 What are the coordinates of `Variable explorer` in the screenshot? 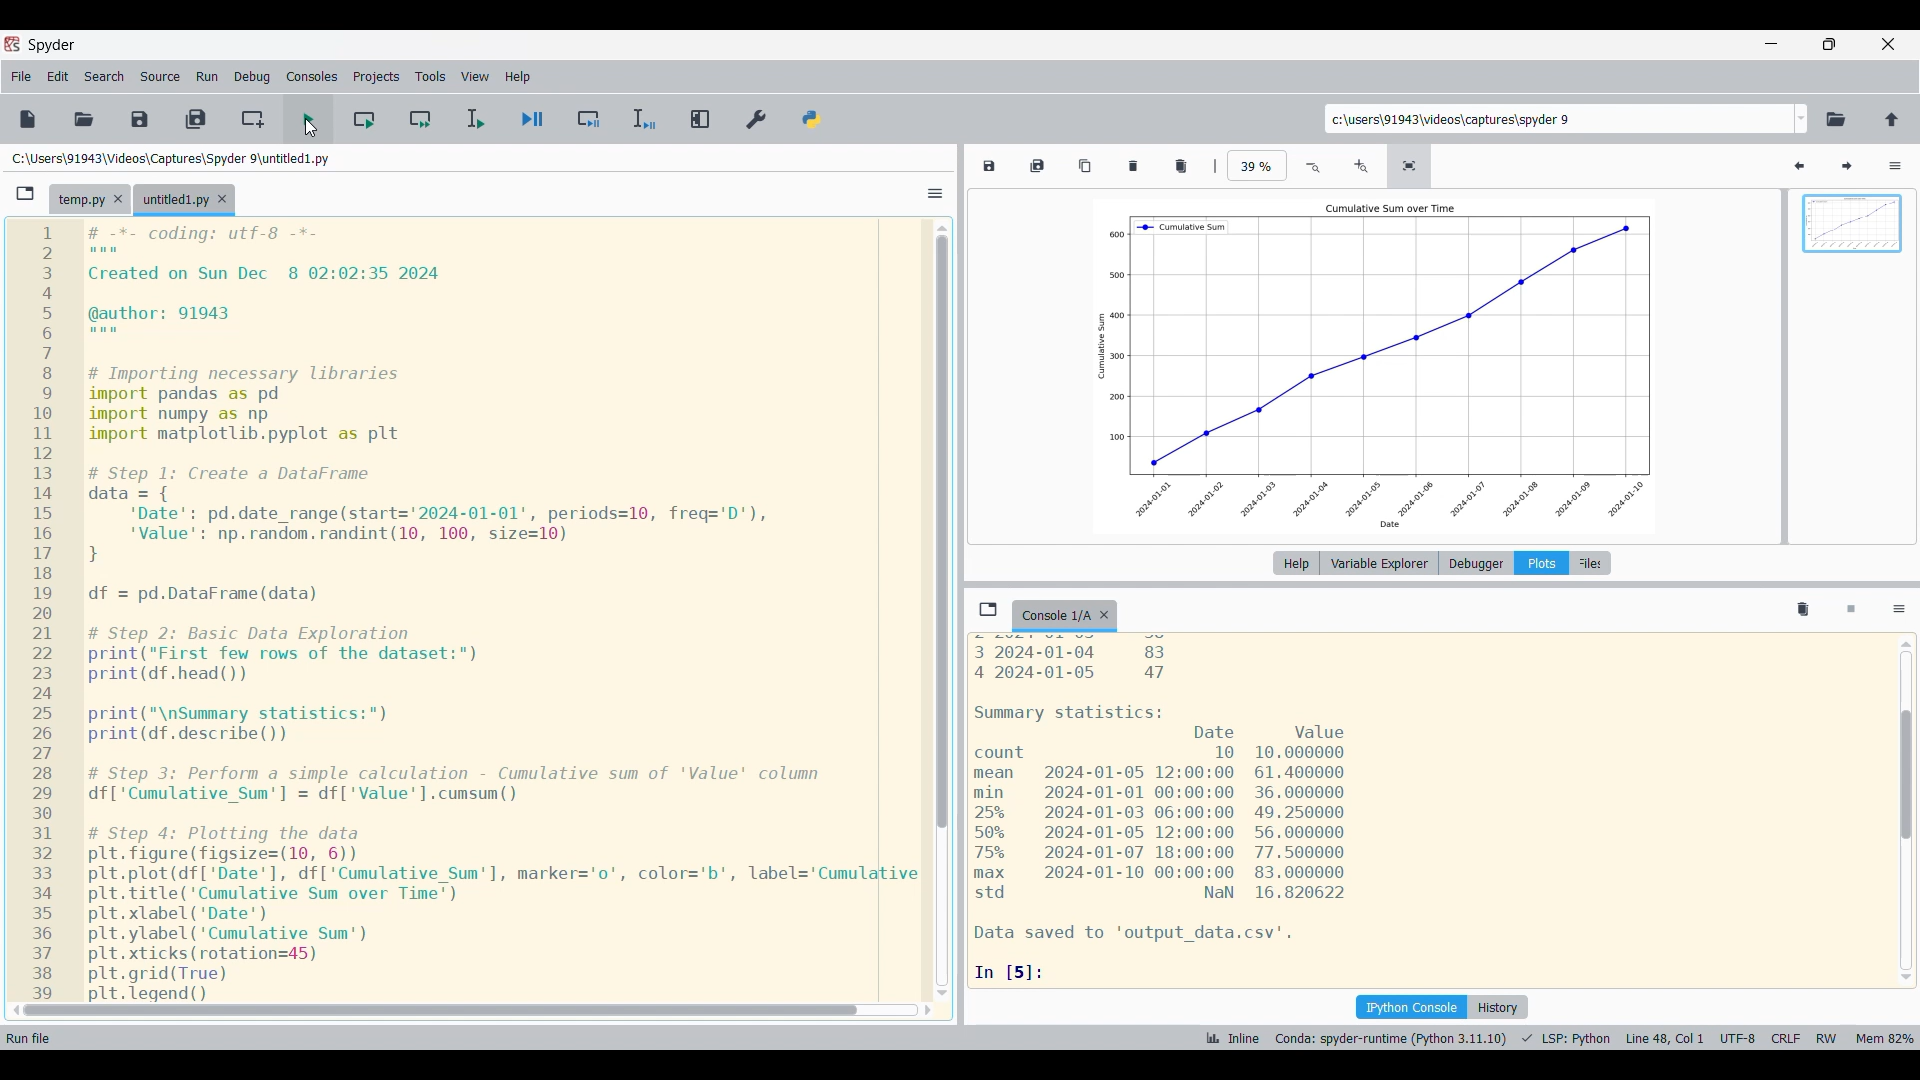 It's located at (1378, 563).